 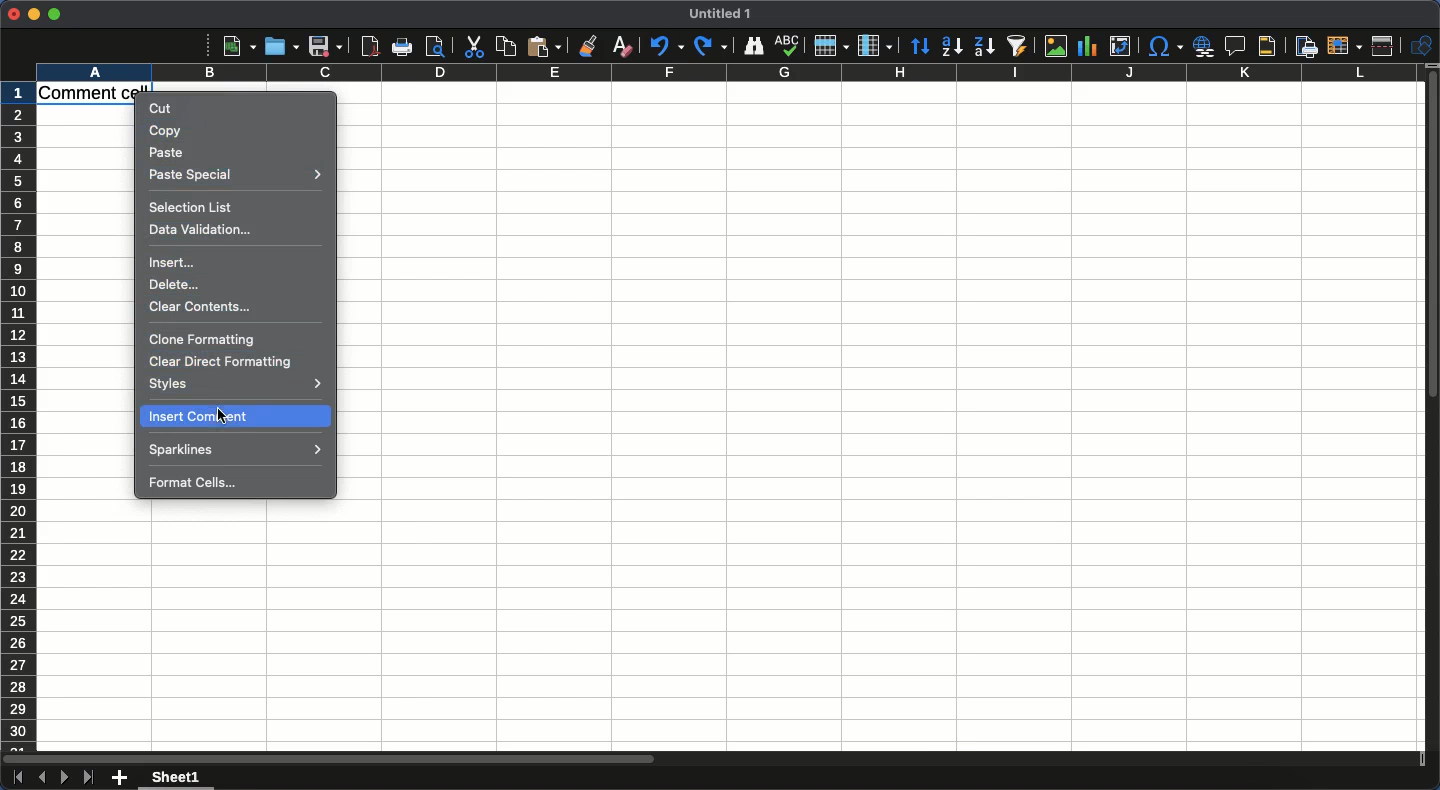 I want to click on Format cells, so click(x=204, y=484).